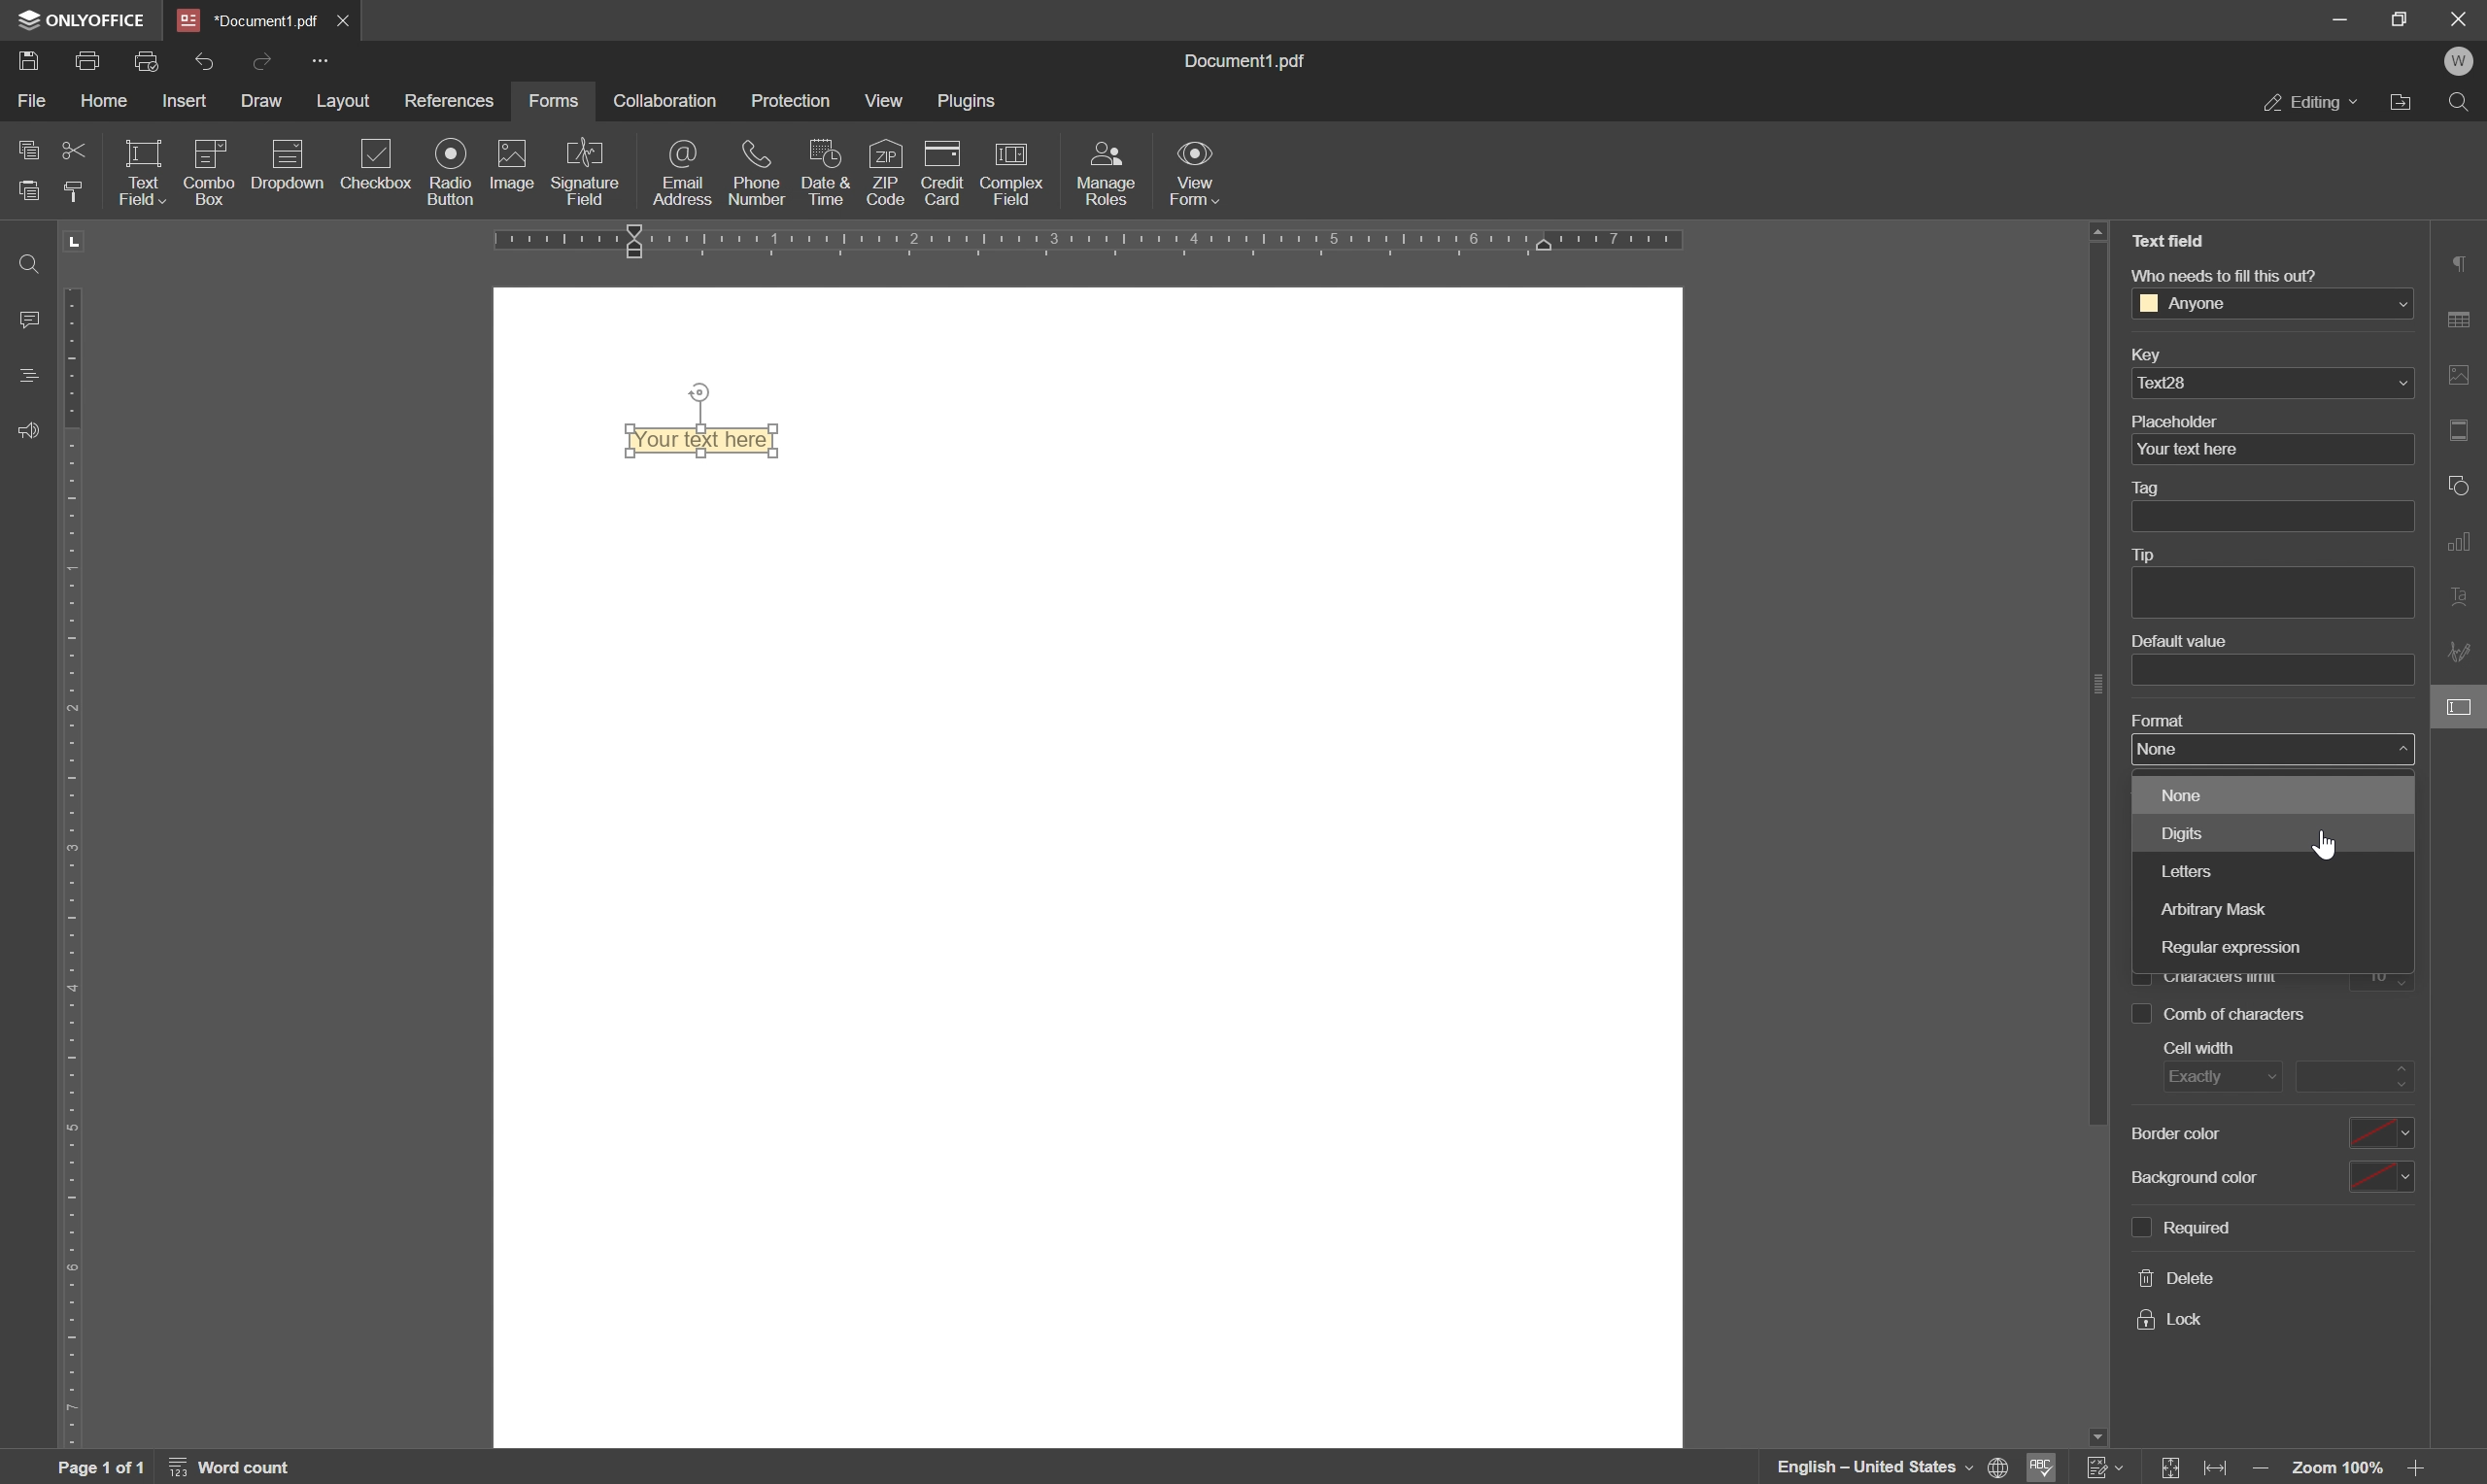  I want to click on insert, so click(187, 100).